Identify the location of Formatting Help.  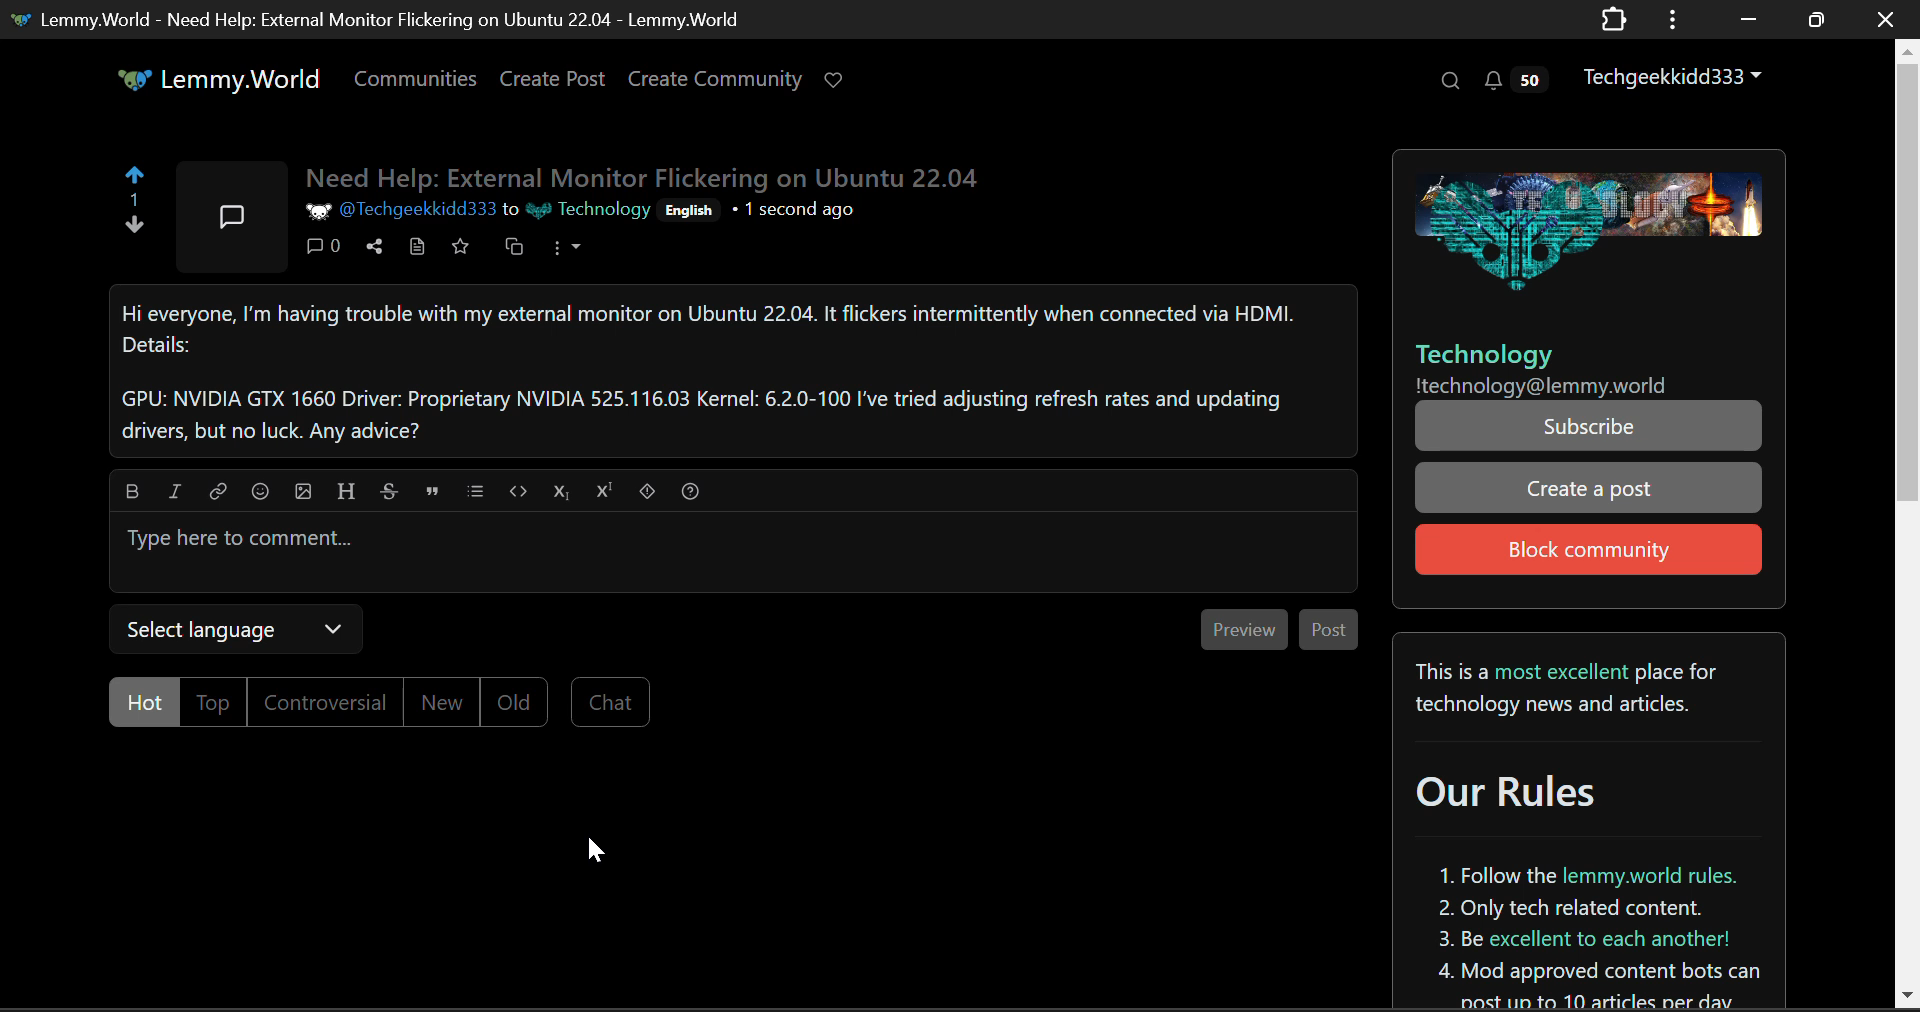
(691, 489).